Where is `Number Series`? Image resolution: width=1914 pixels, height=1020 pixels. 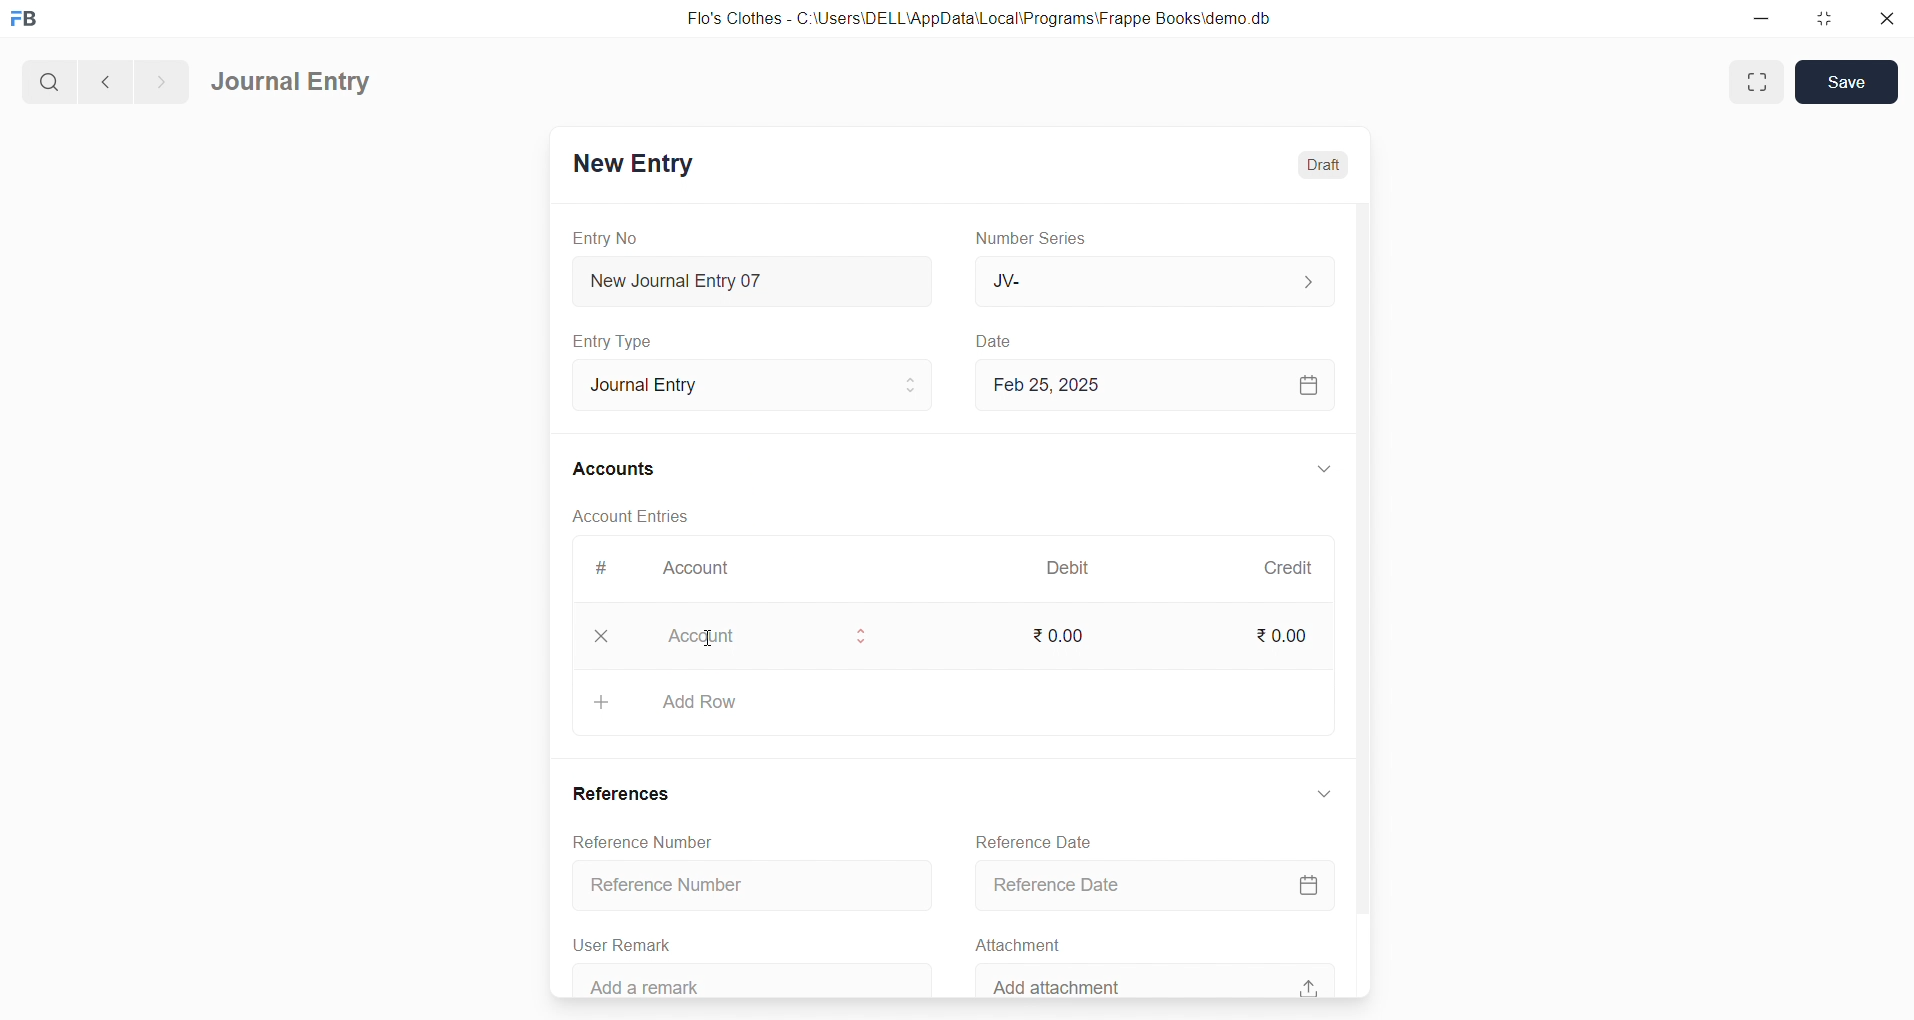
Number Series is located at coordinates (1037, 239).